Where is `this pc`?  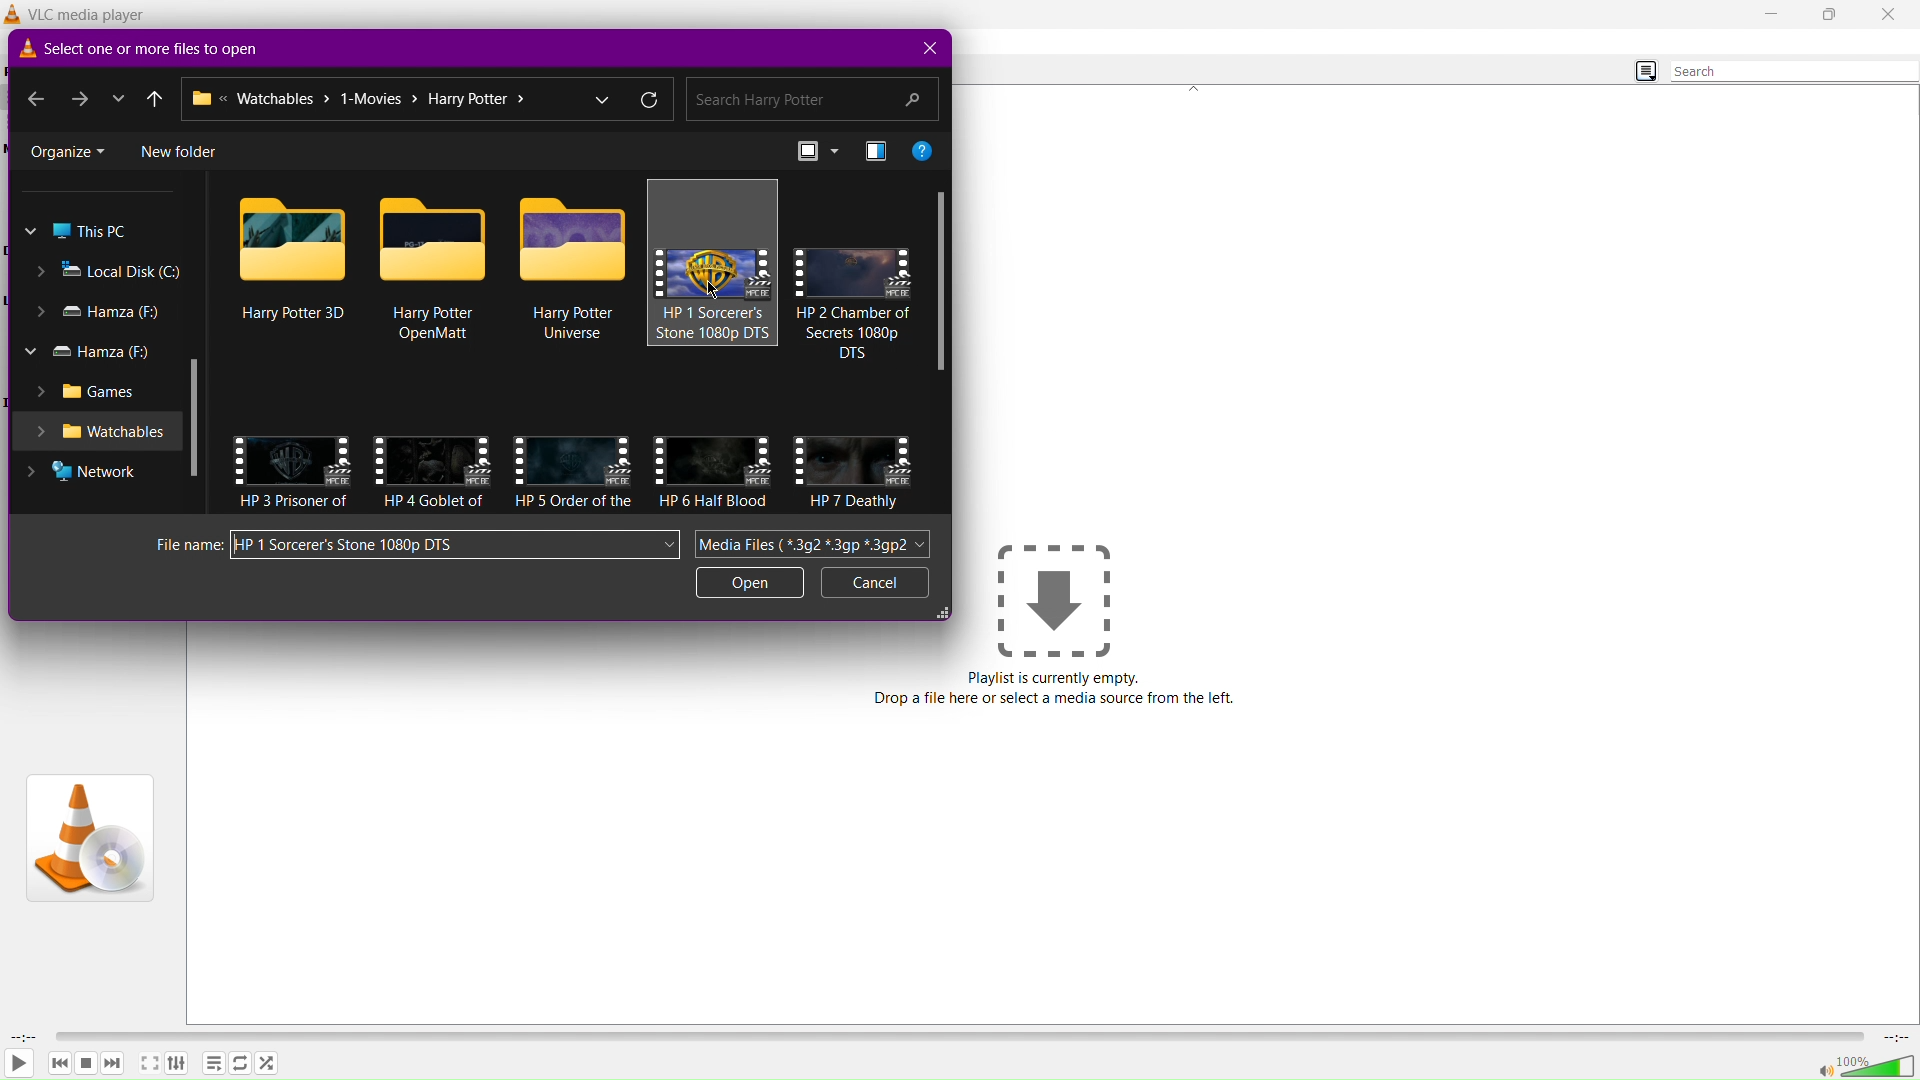 this pc is located at coordinates (77, 232).